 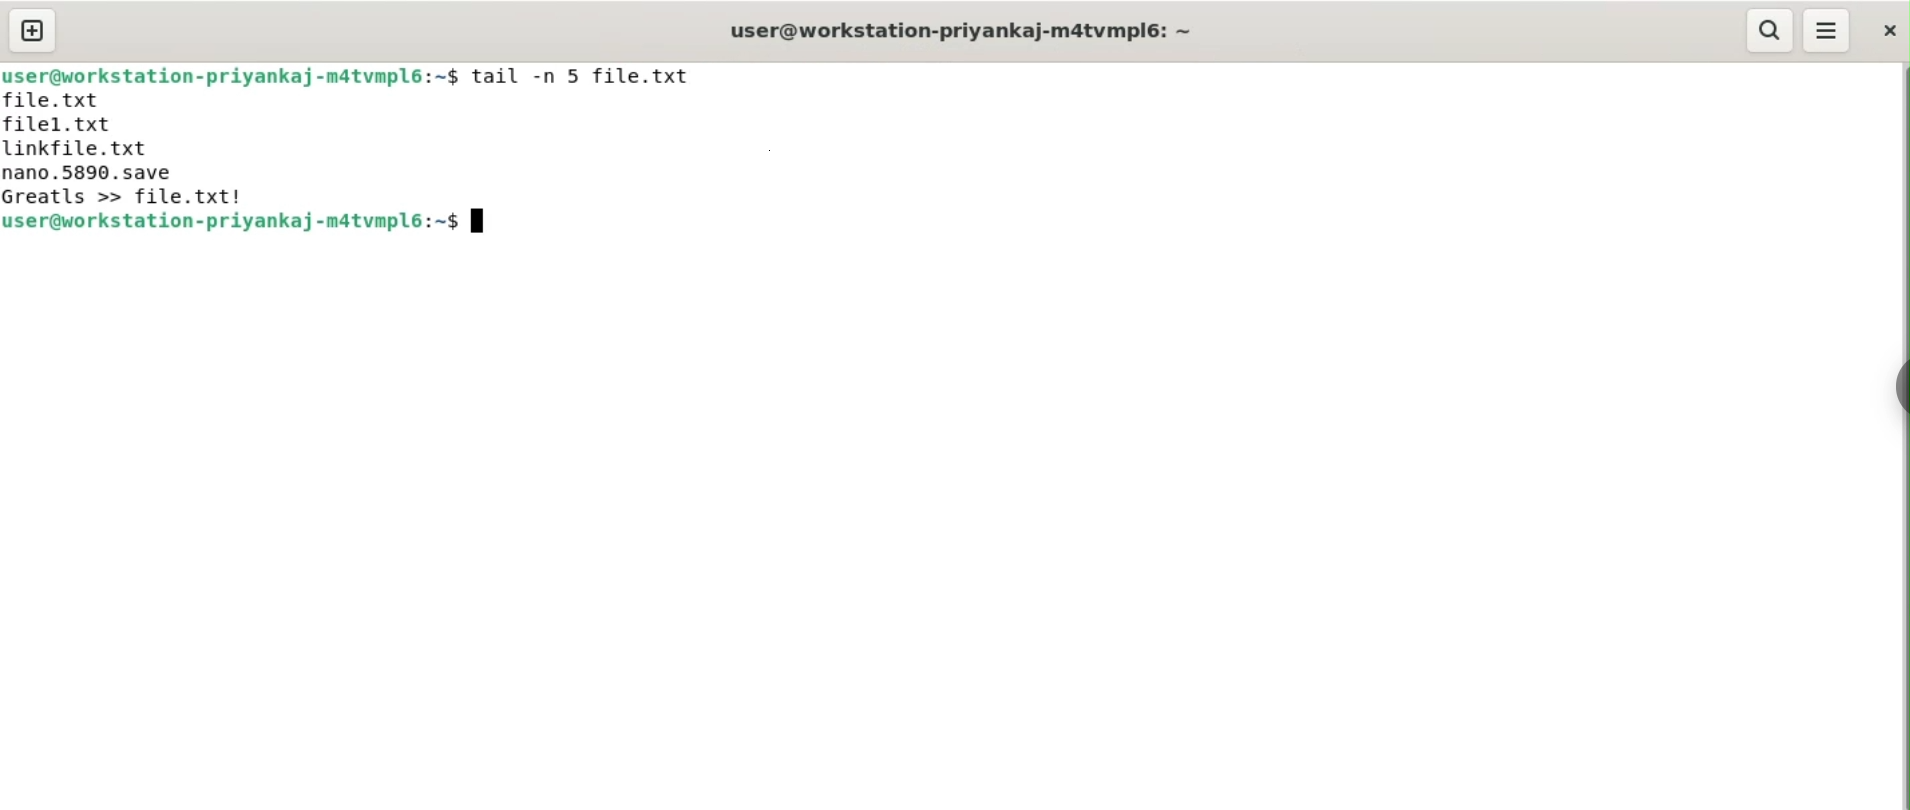 What do you see at coordinates (965, 28) in the screenshot?
I see `user@workstation-priyankaj-m4tvmpl6: ~` at bounding box center [965, 28].